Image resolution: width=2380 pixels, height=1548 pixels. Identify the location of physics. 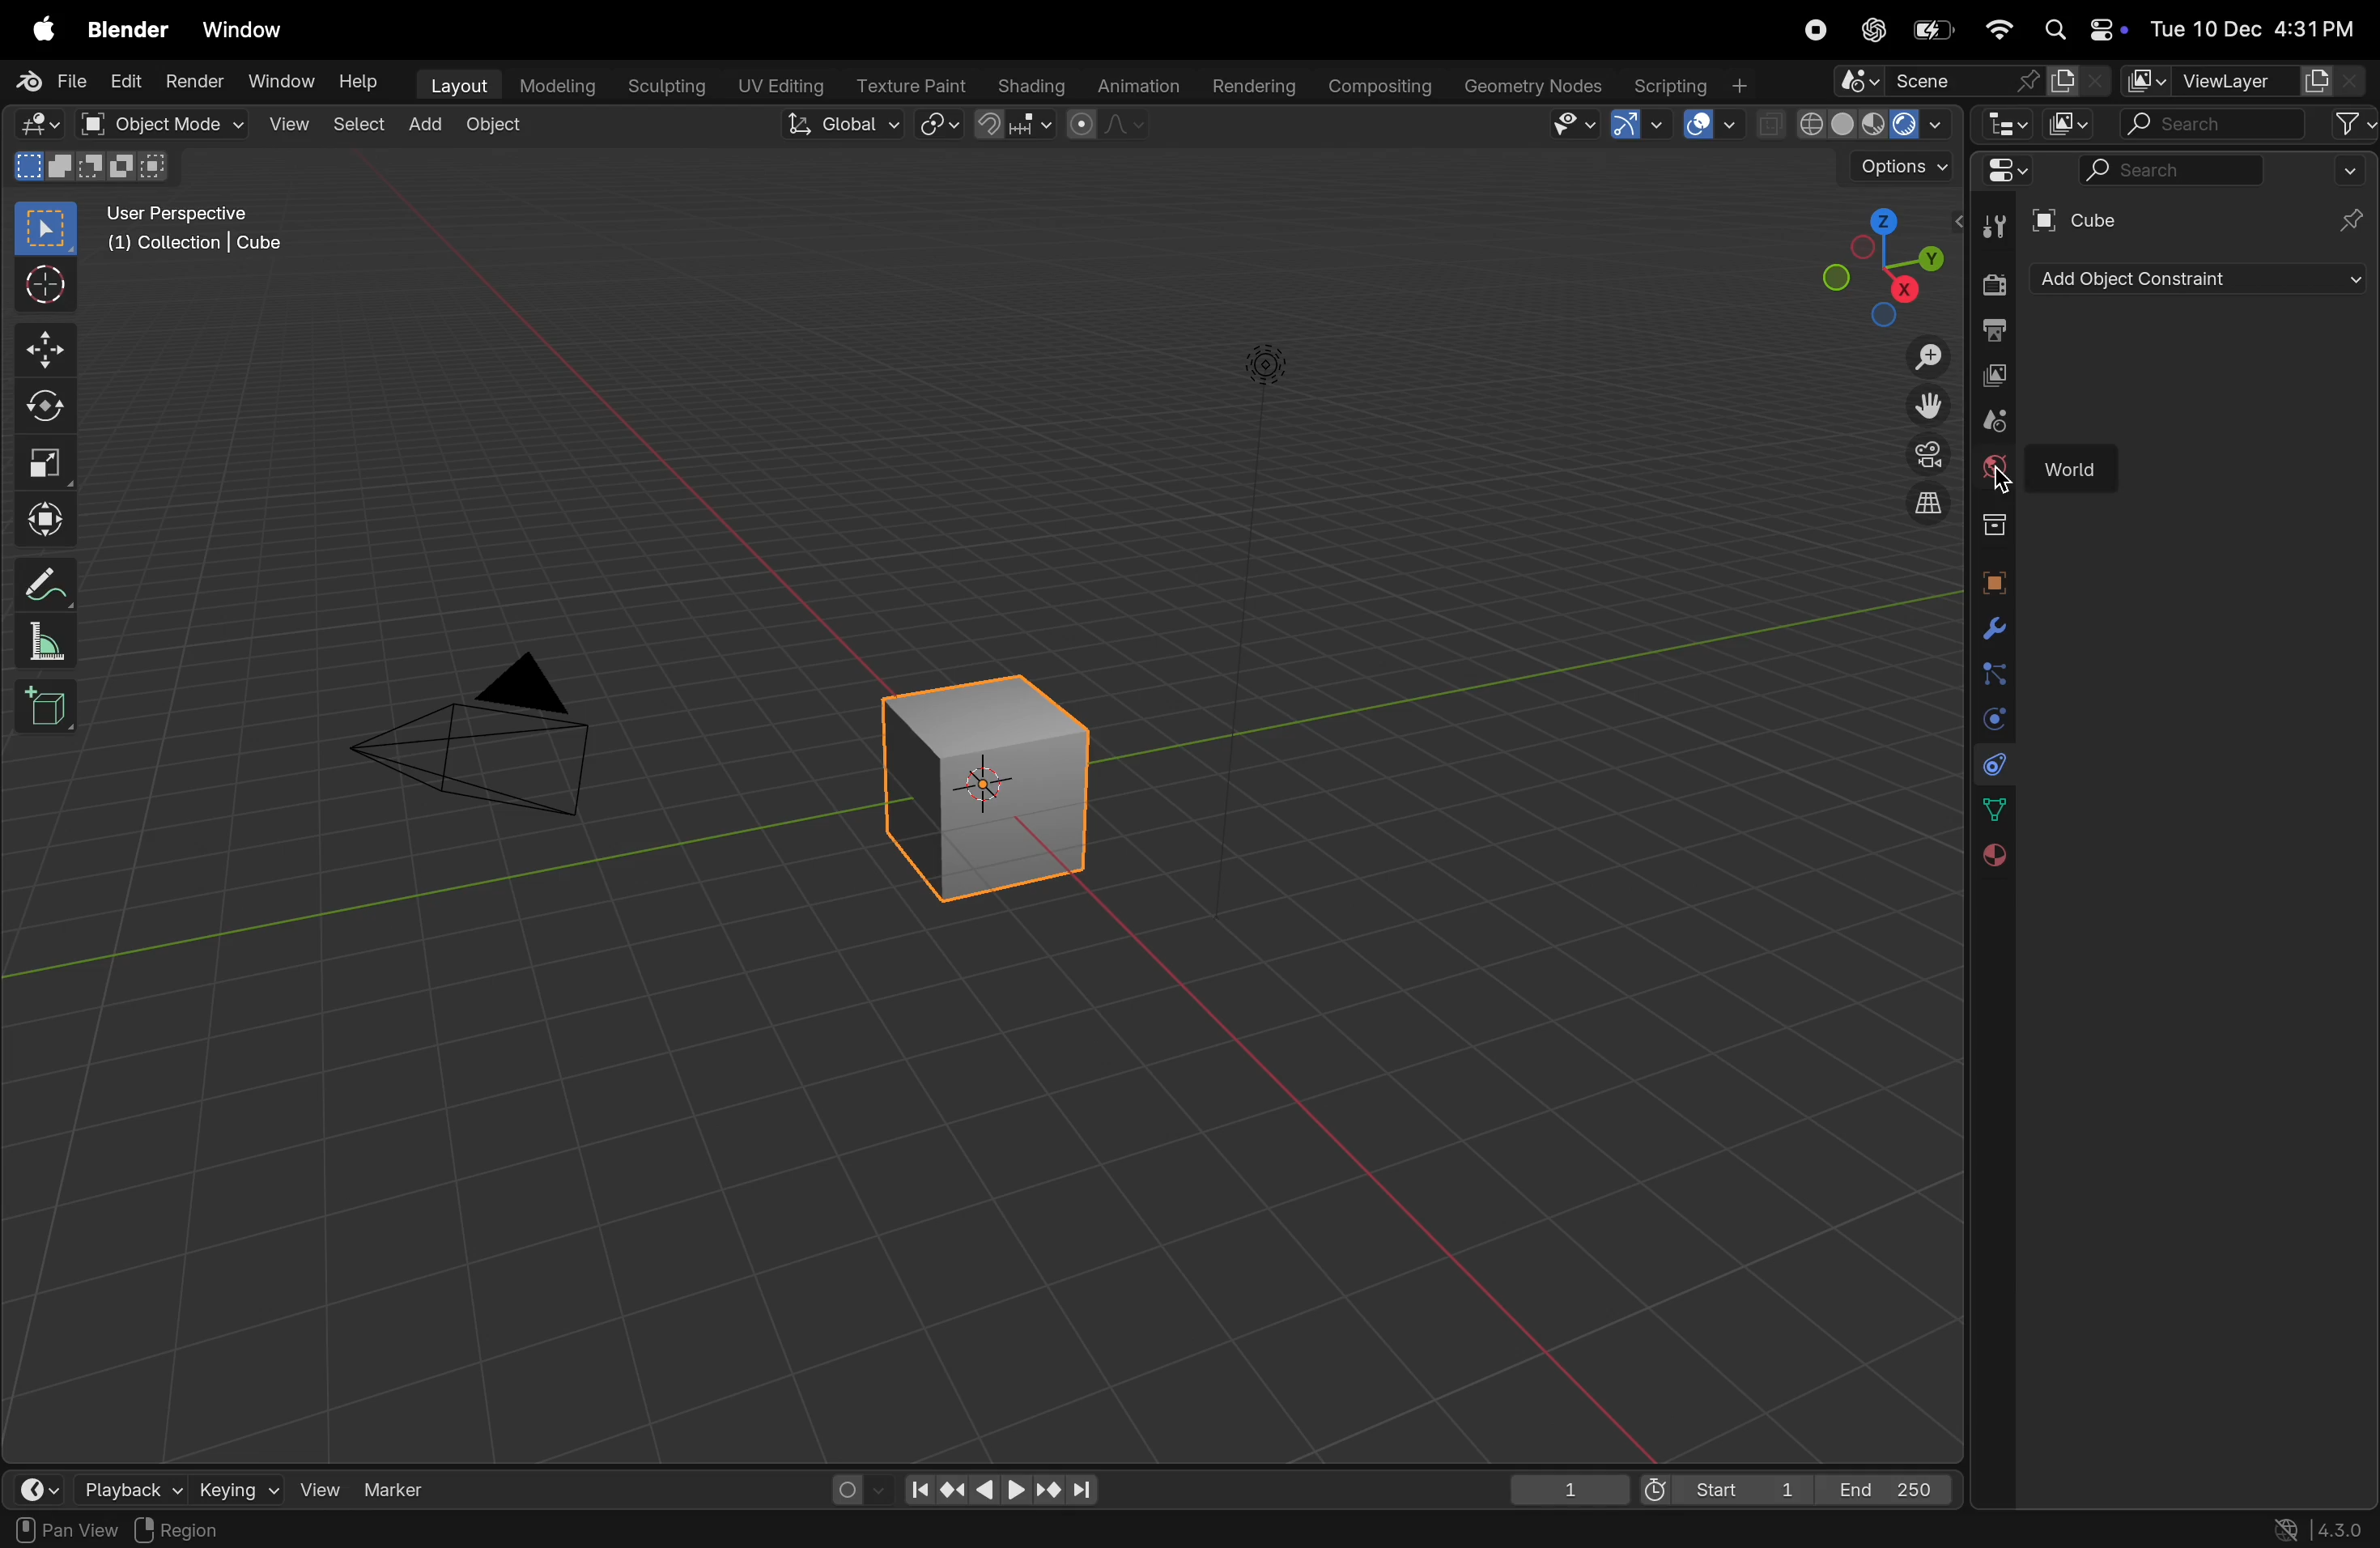
(1991, 719).